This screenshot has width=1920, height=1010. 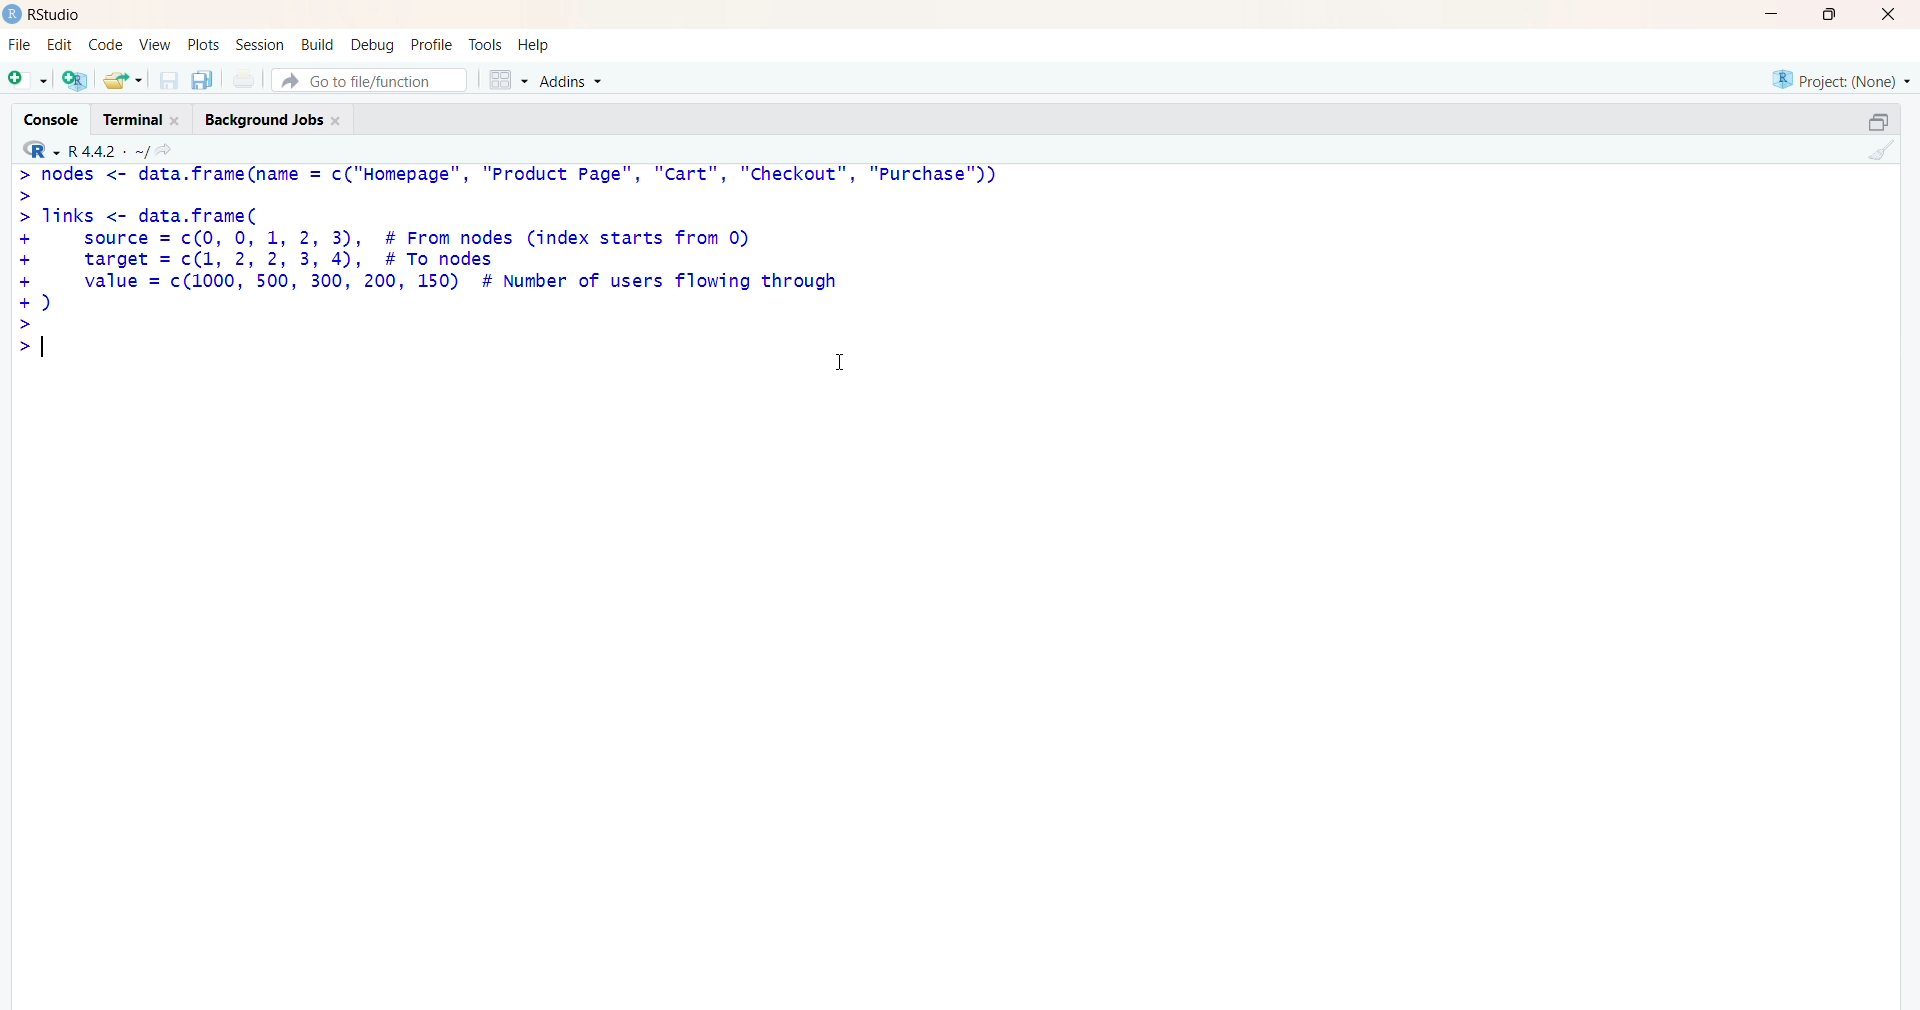 What do you see at coordinates (137, 119) in the screenshot?
I see `terminal` at bounding box center [137, 119].